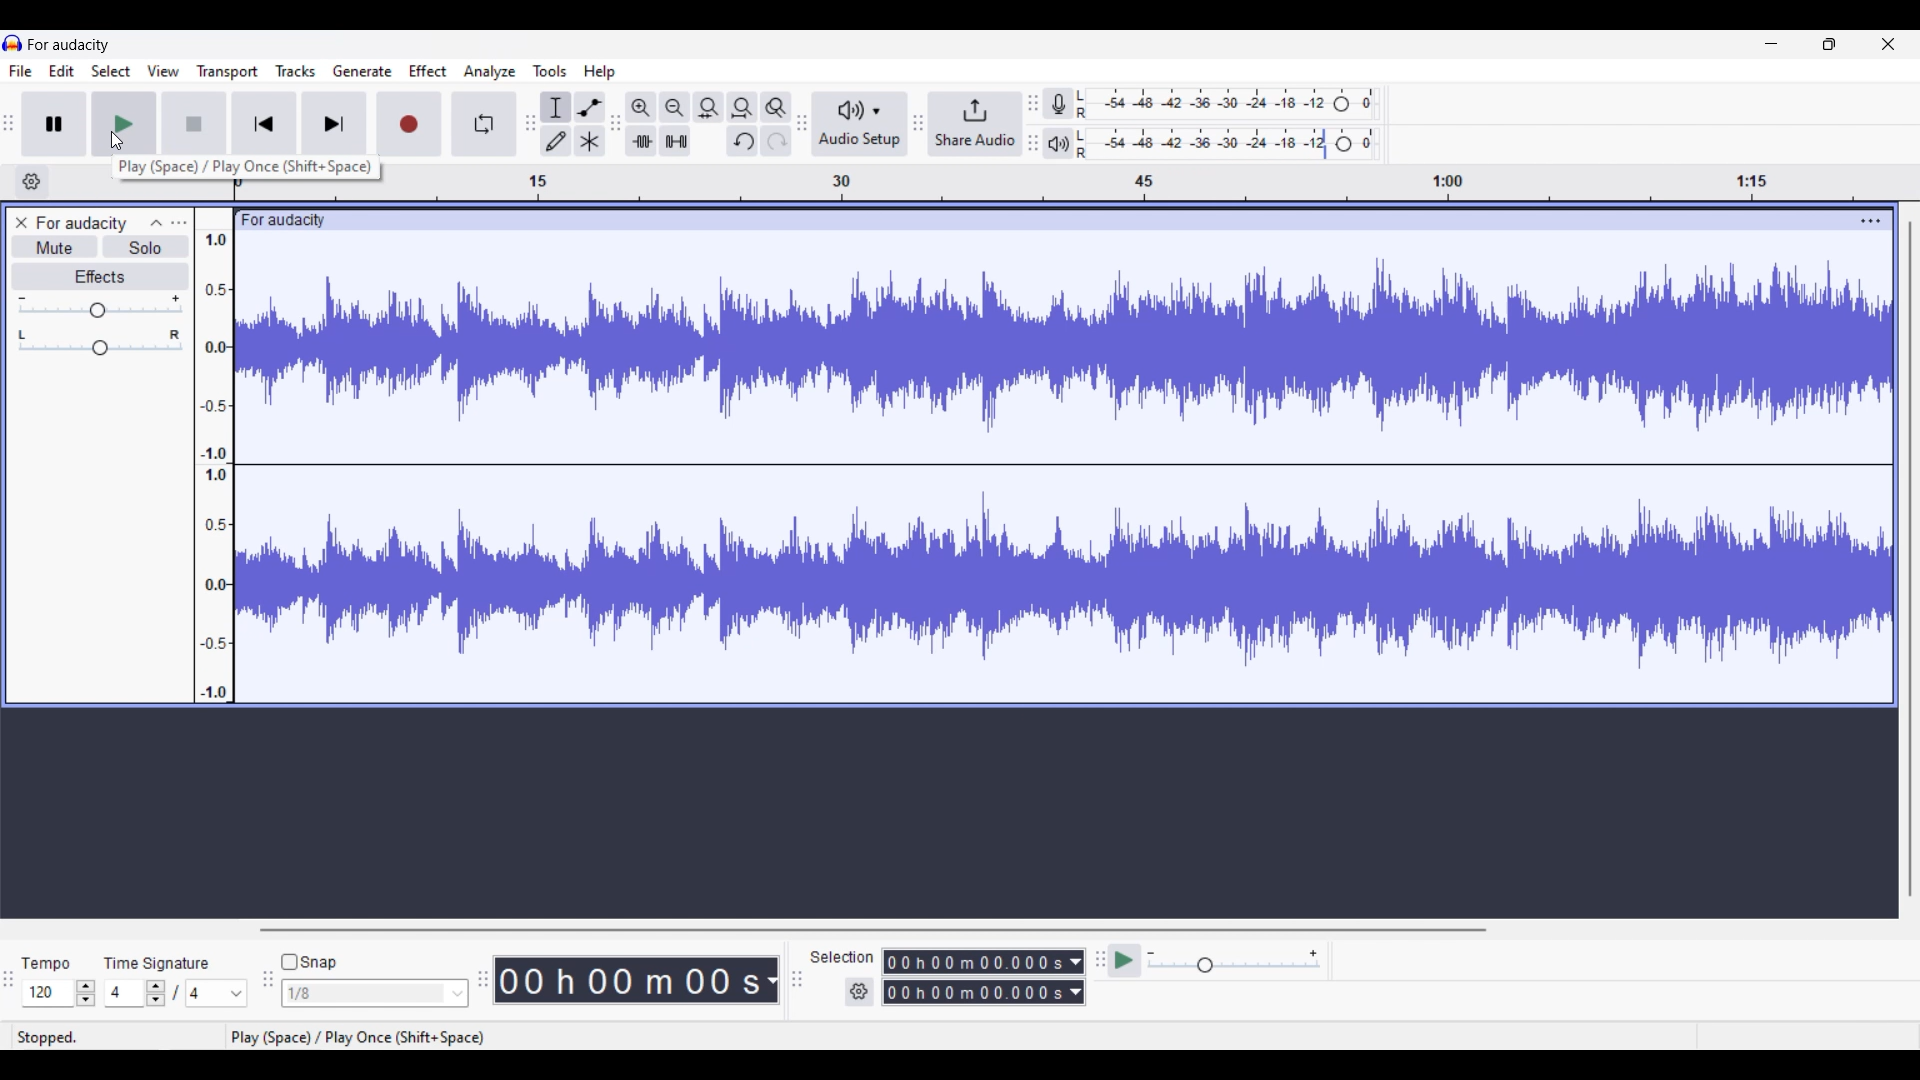  What do you see at coordinates (178, 993) in the screenshot?
I see `Time signature settings` at bounding box center [178, 993].